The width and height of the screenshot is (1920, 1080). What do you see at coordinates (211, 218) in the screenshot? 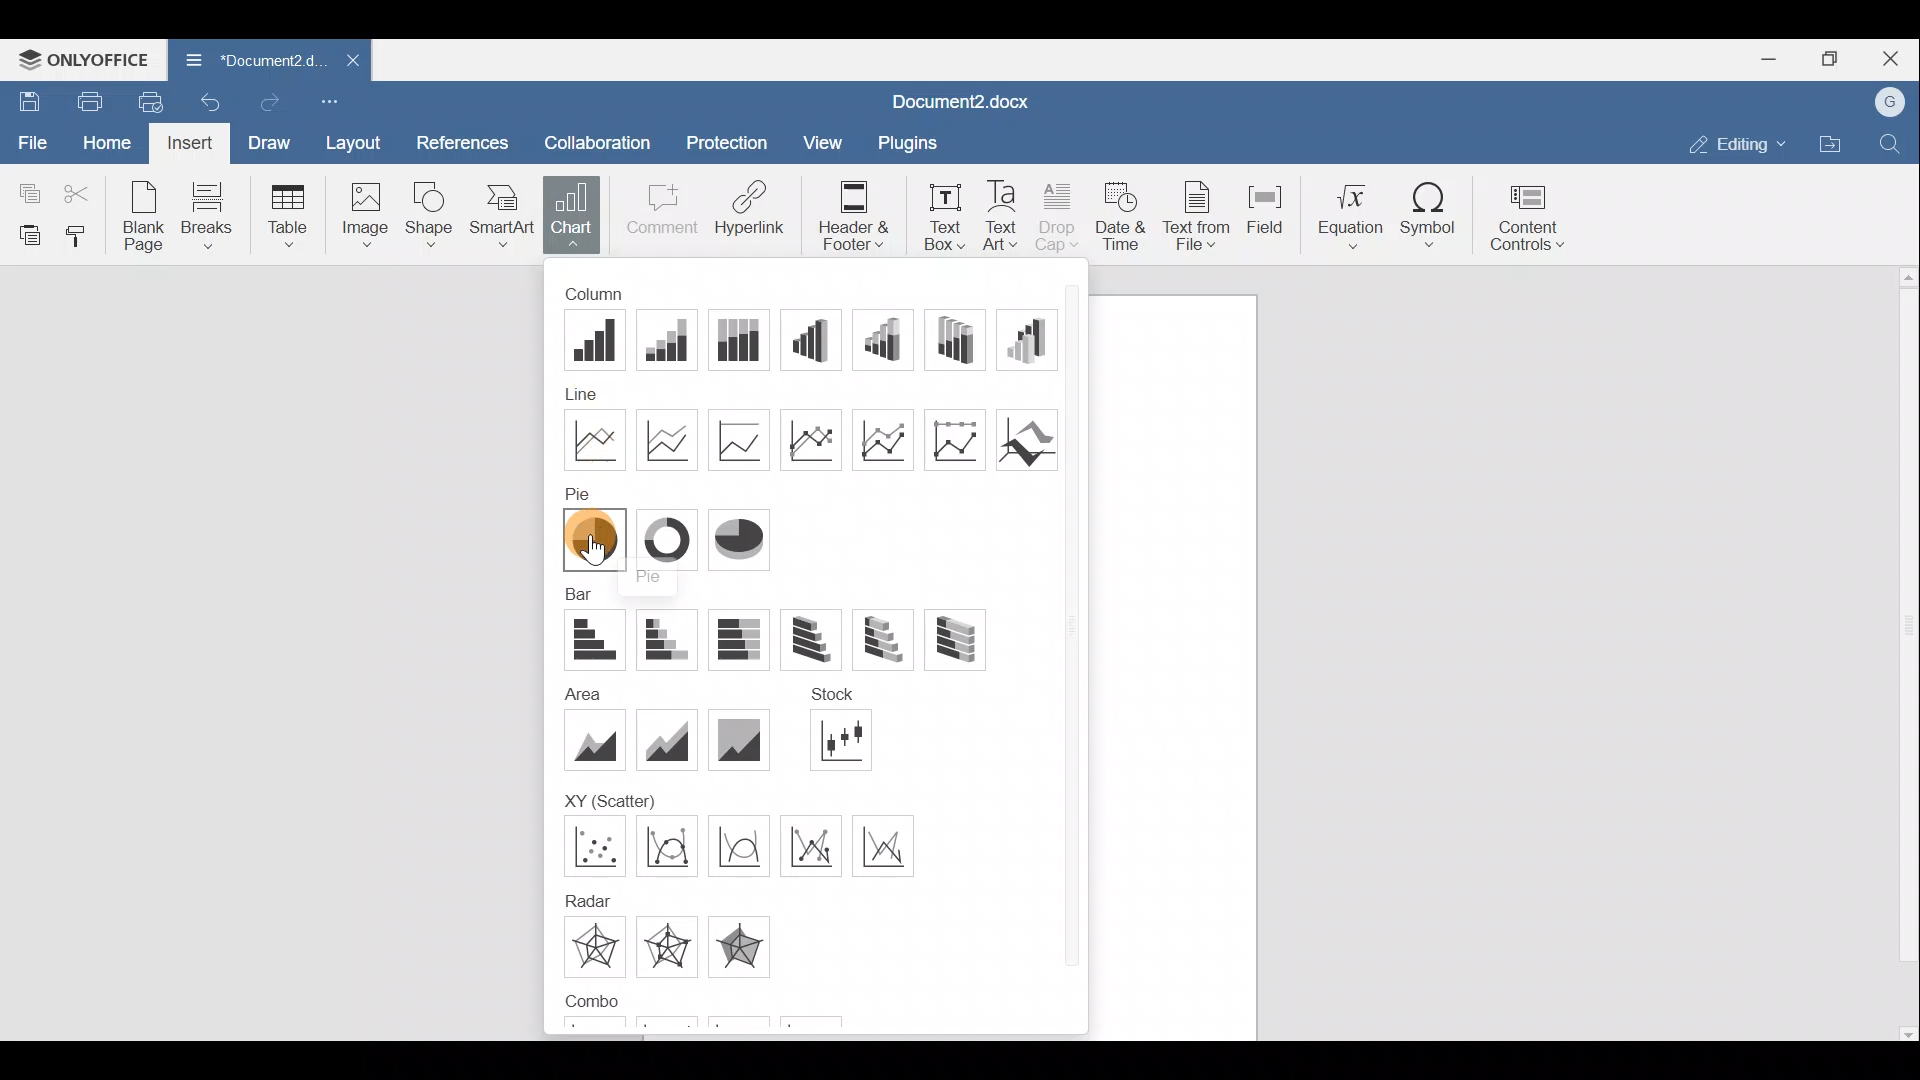
I see `Breaks` at bounding box center [211, 218].